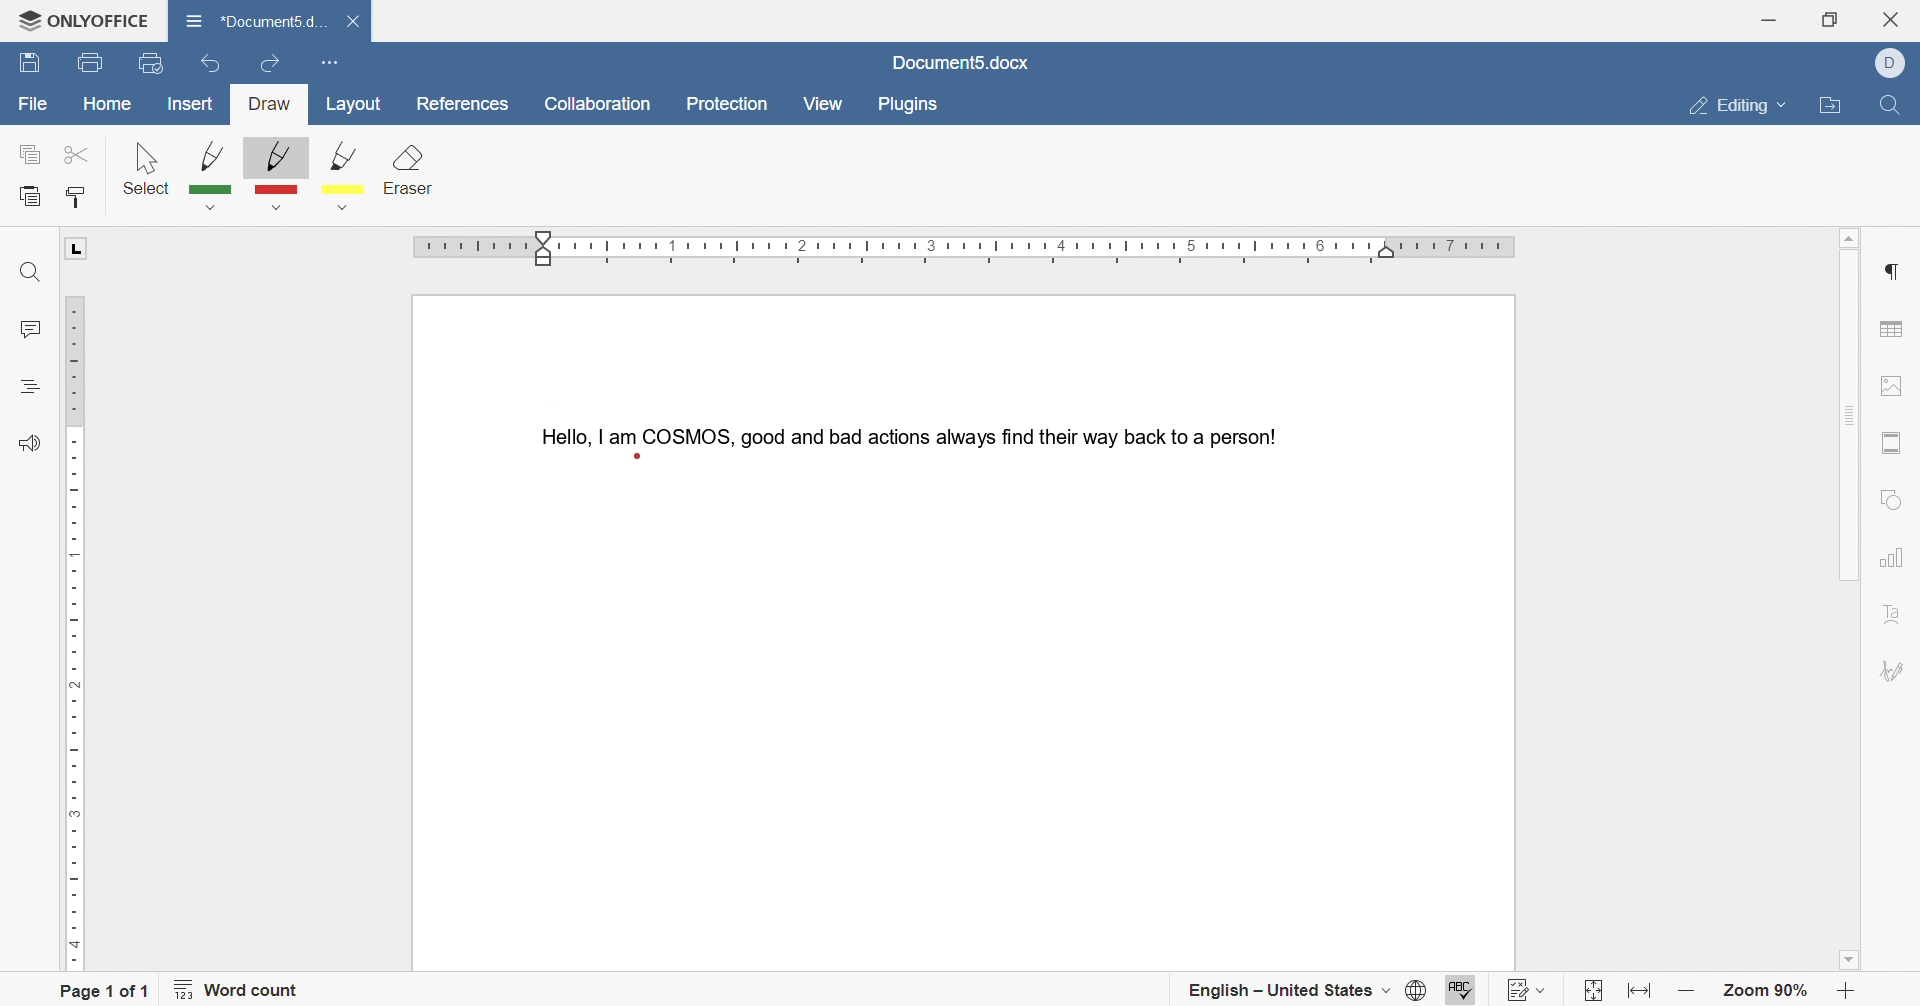 This screenshot has height=1006, width=1920. Describe the element at coordinates (1896, 673) in the screenshot. I see `signature settings` at that location.